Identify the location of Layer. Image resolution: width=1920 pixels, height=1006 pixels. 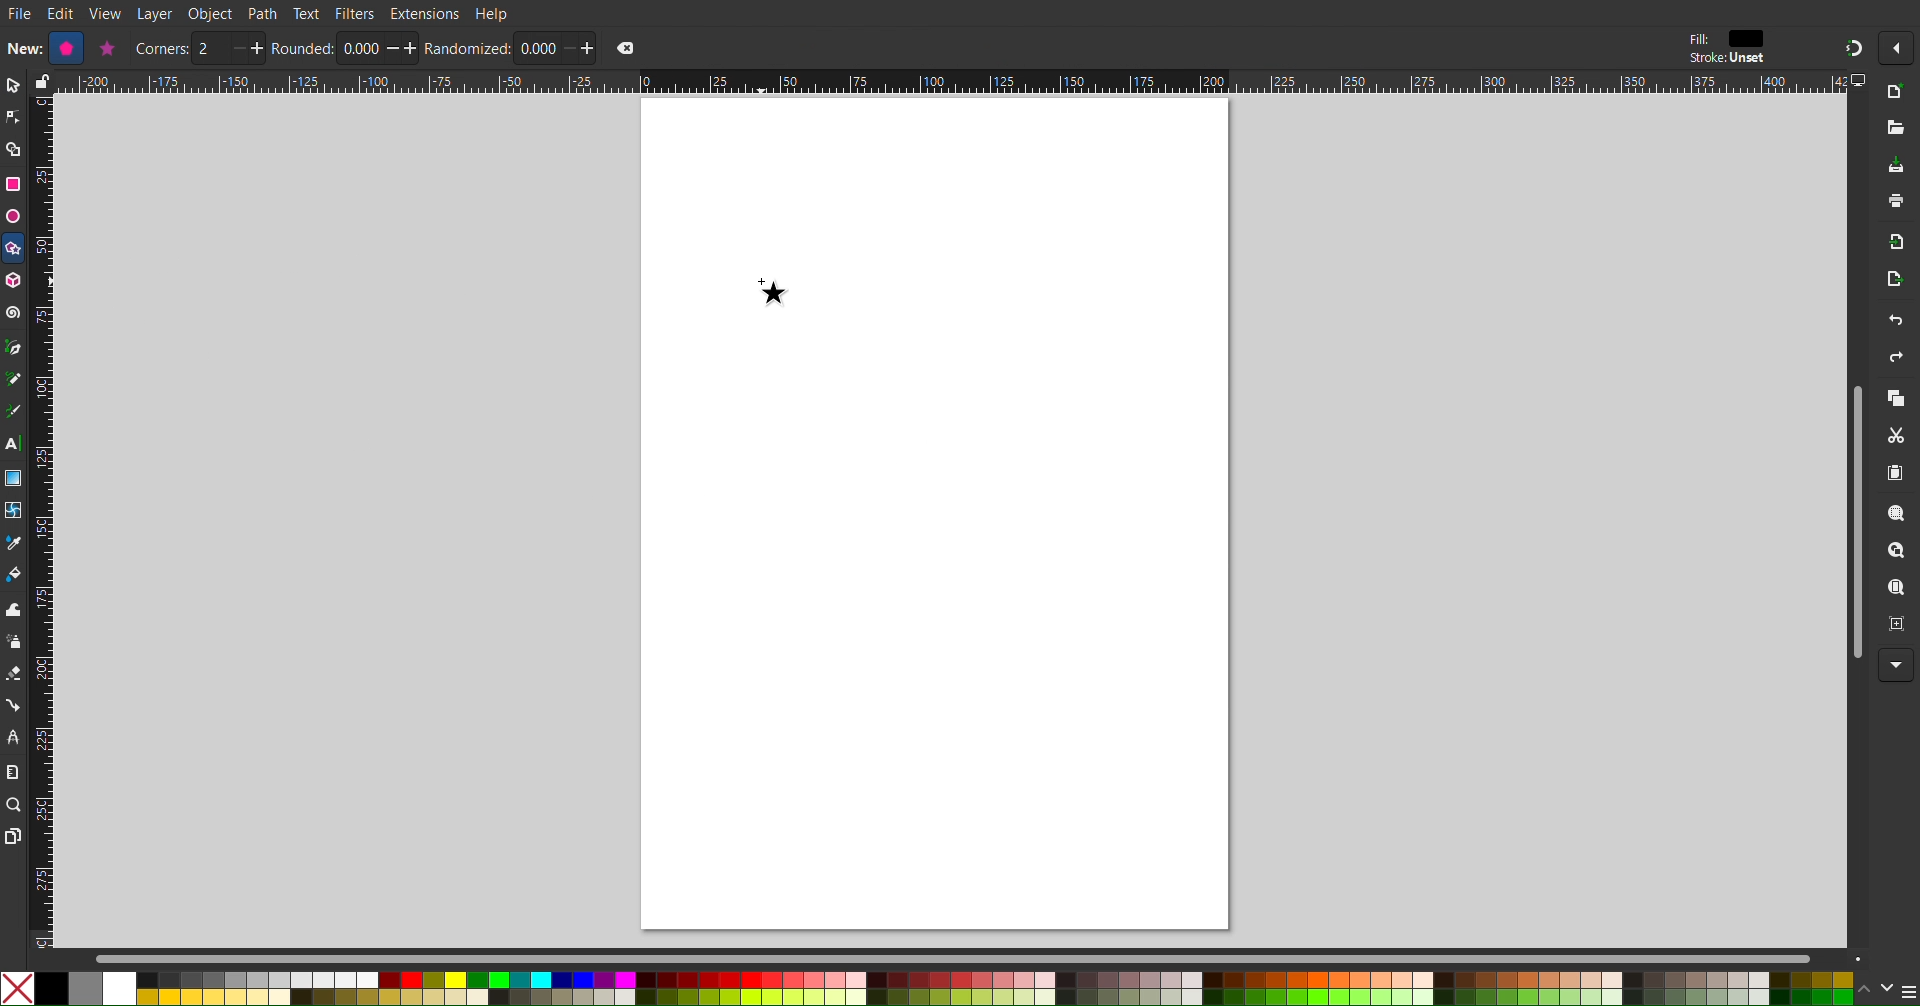
(154, 14).